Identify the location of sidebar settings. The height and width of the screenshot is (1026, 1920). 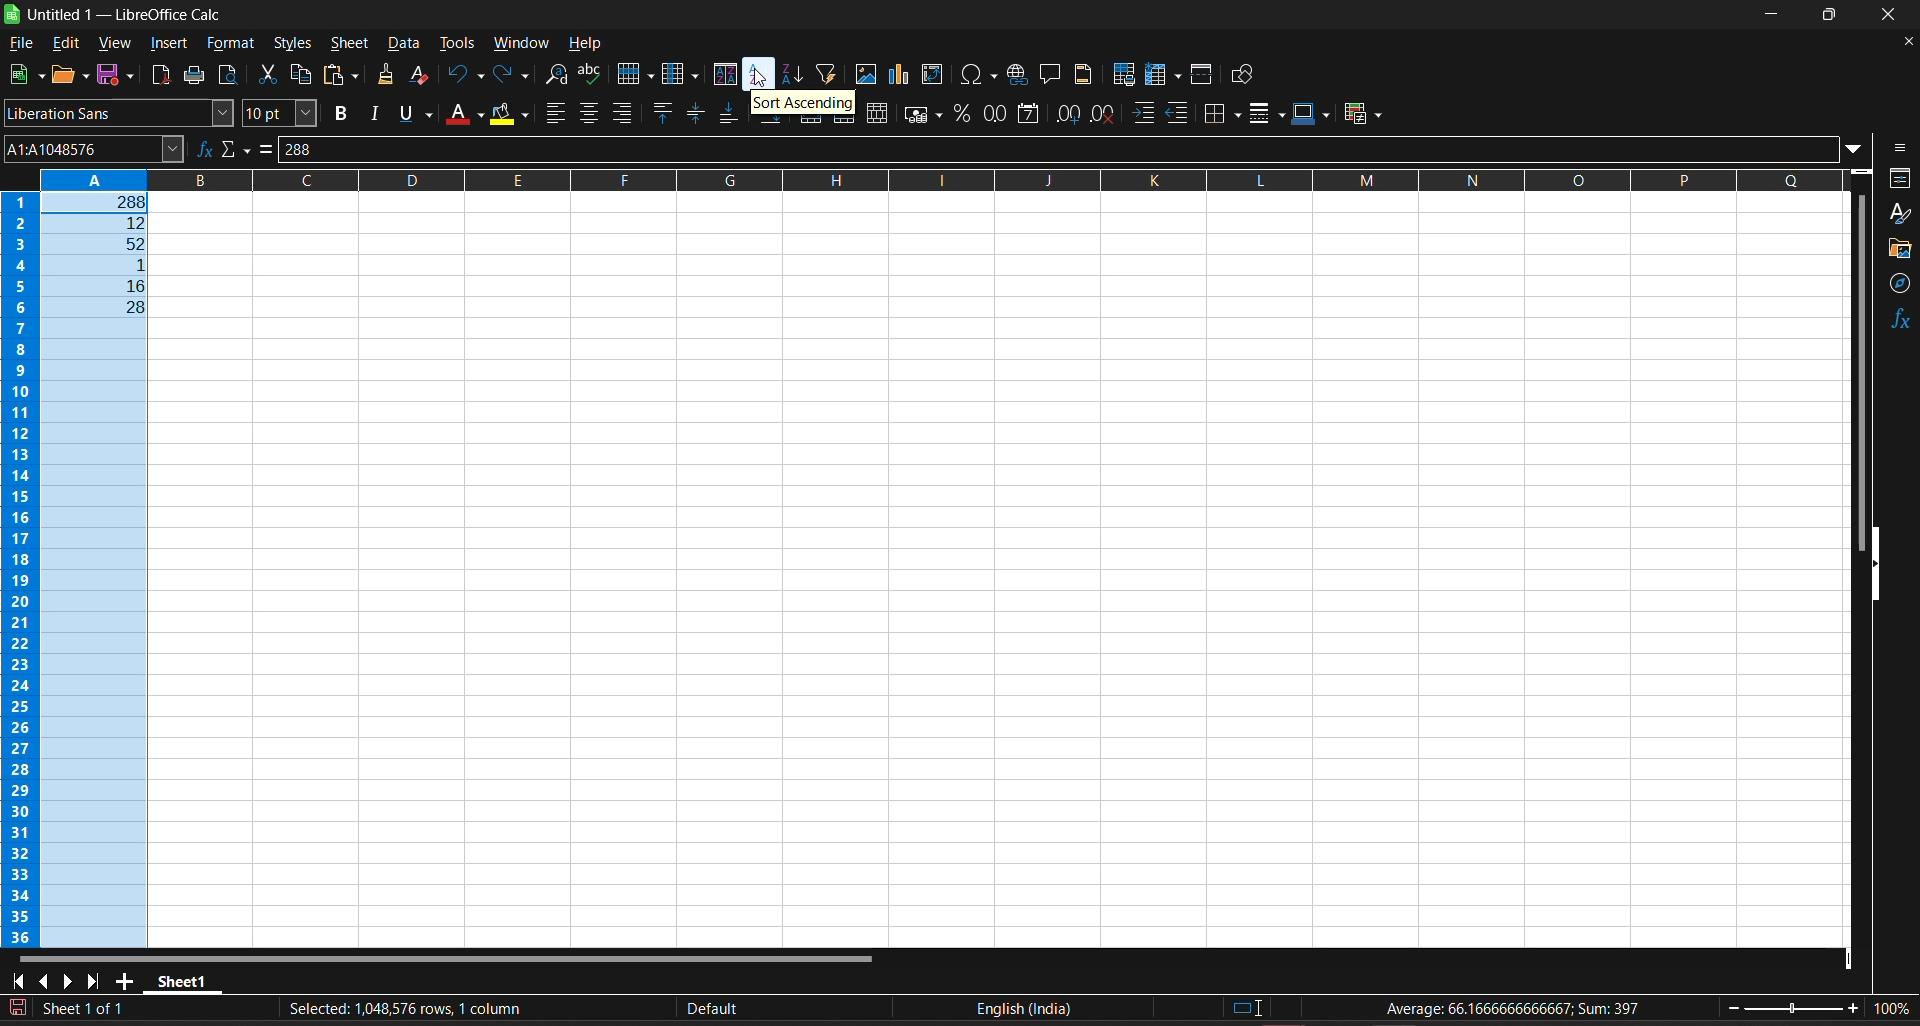
(1901, 147).